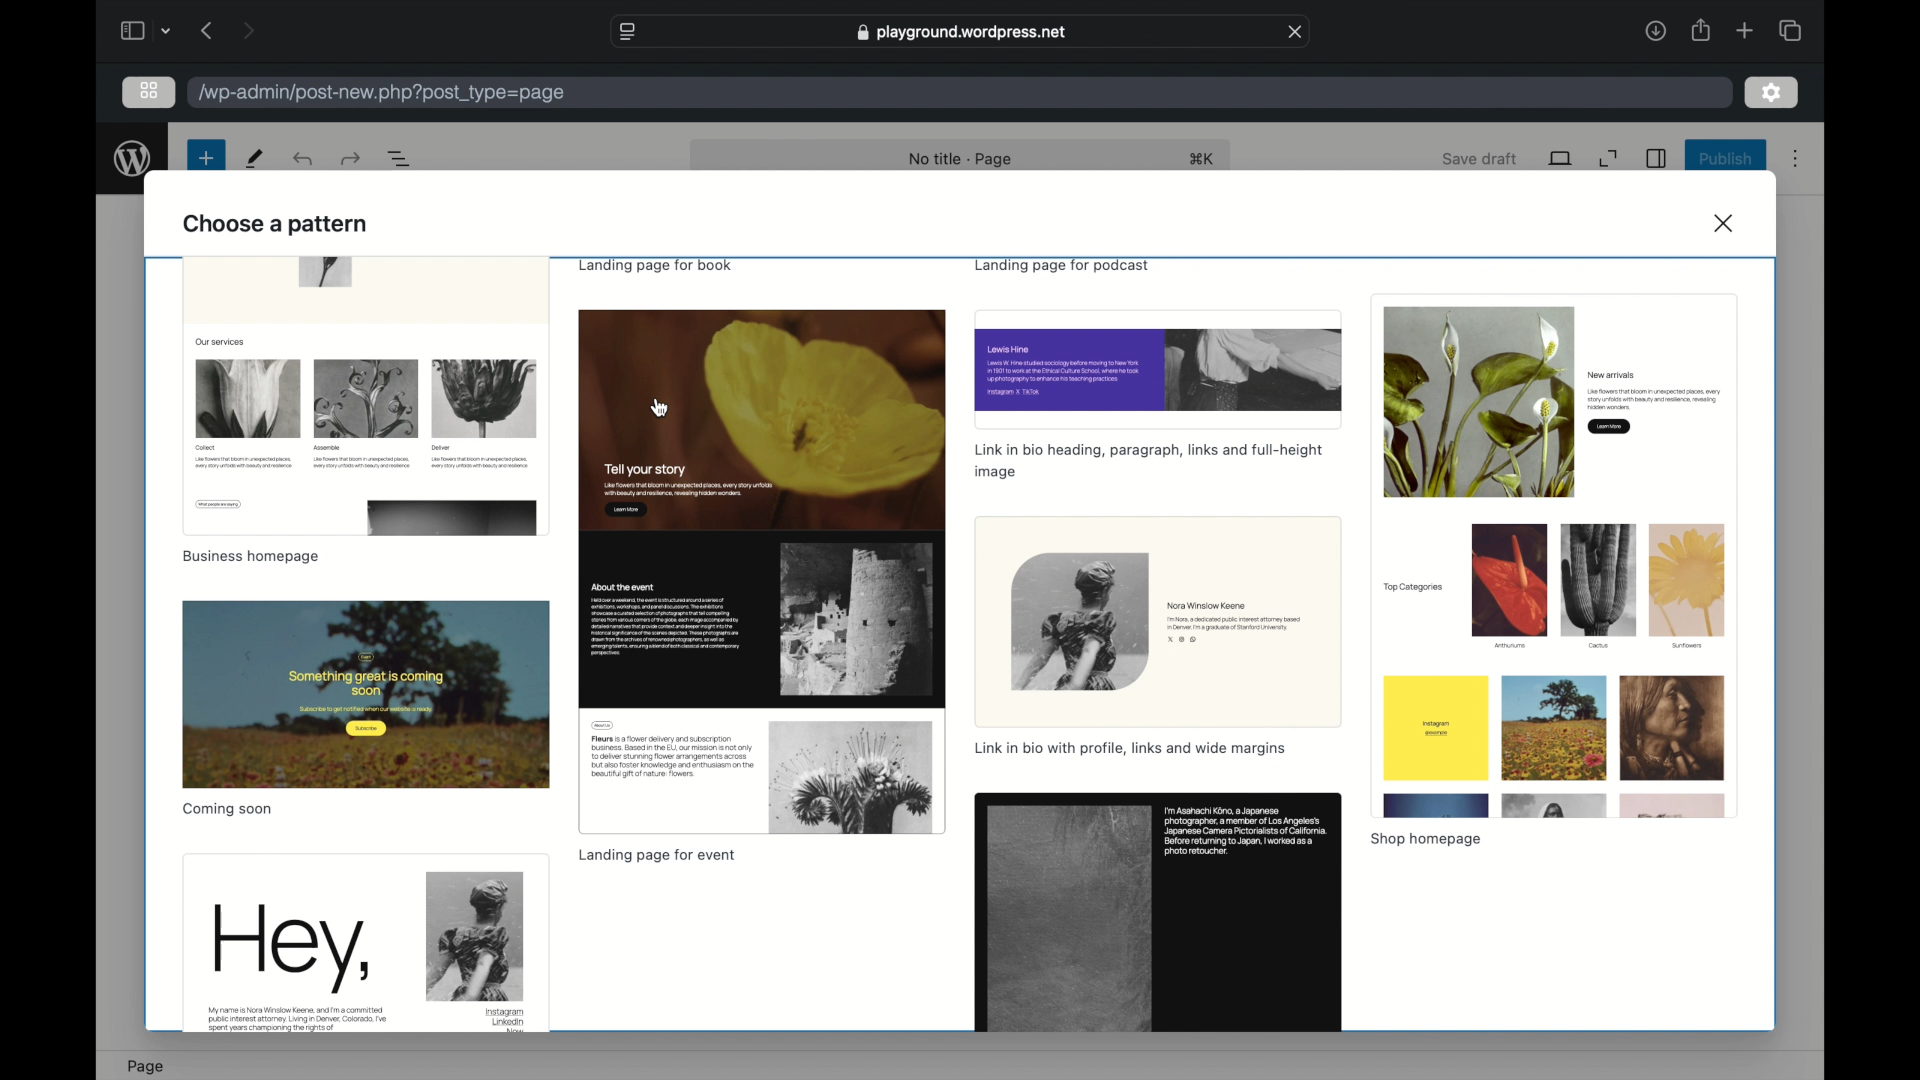  What do you see at coordinates (659, 266) in the screenshot?
I see `landing page for book` at bounding box center [659, 266].